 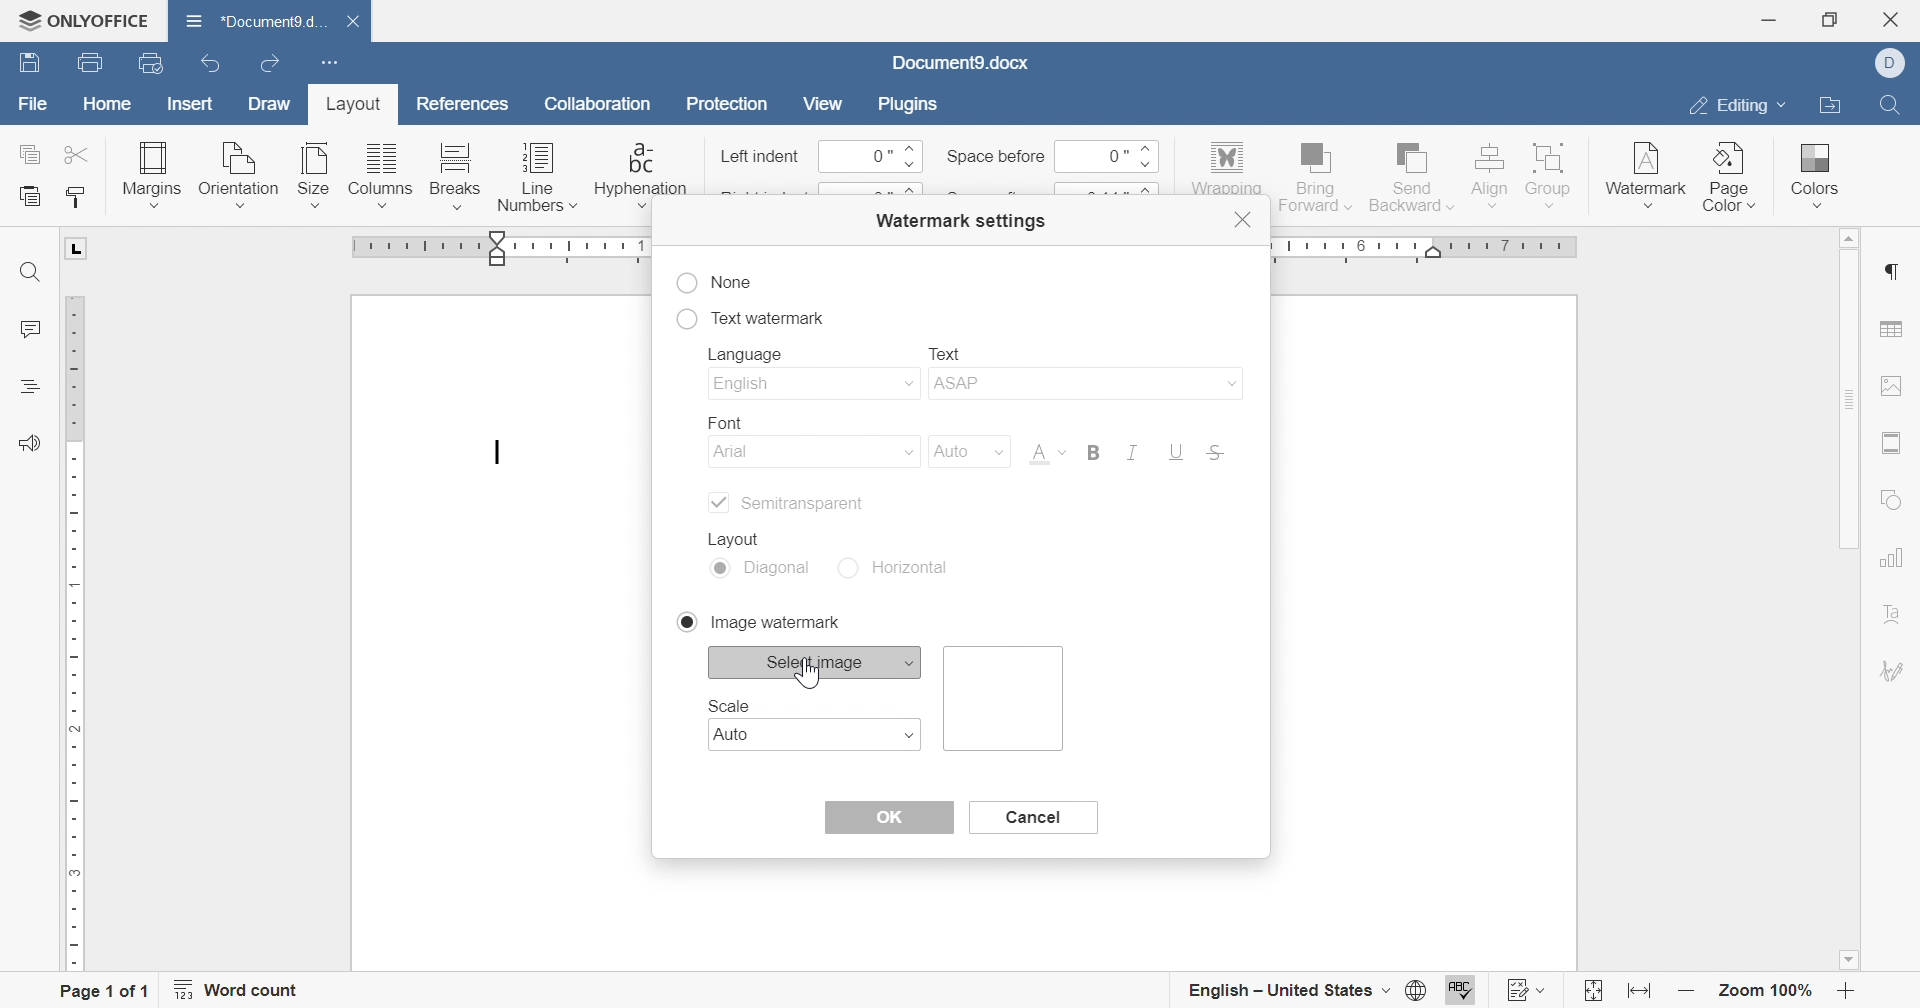 I want to click on paste, so click(x=30, y=197).